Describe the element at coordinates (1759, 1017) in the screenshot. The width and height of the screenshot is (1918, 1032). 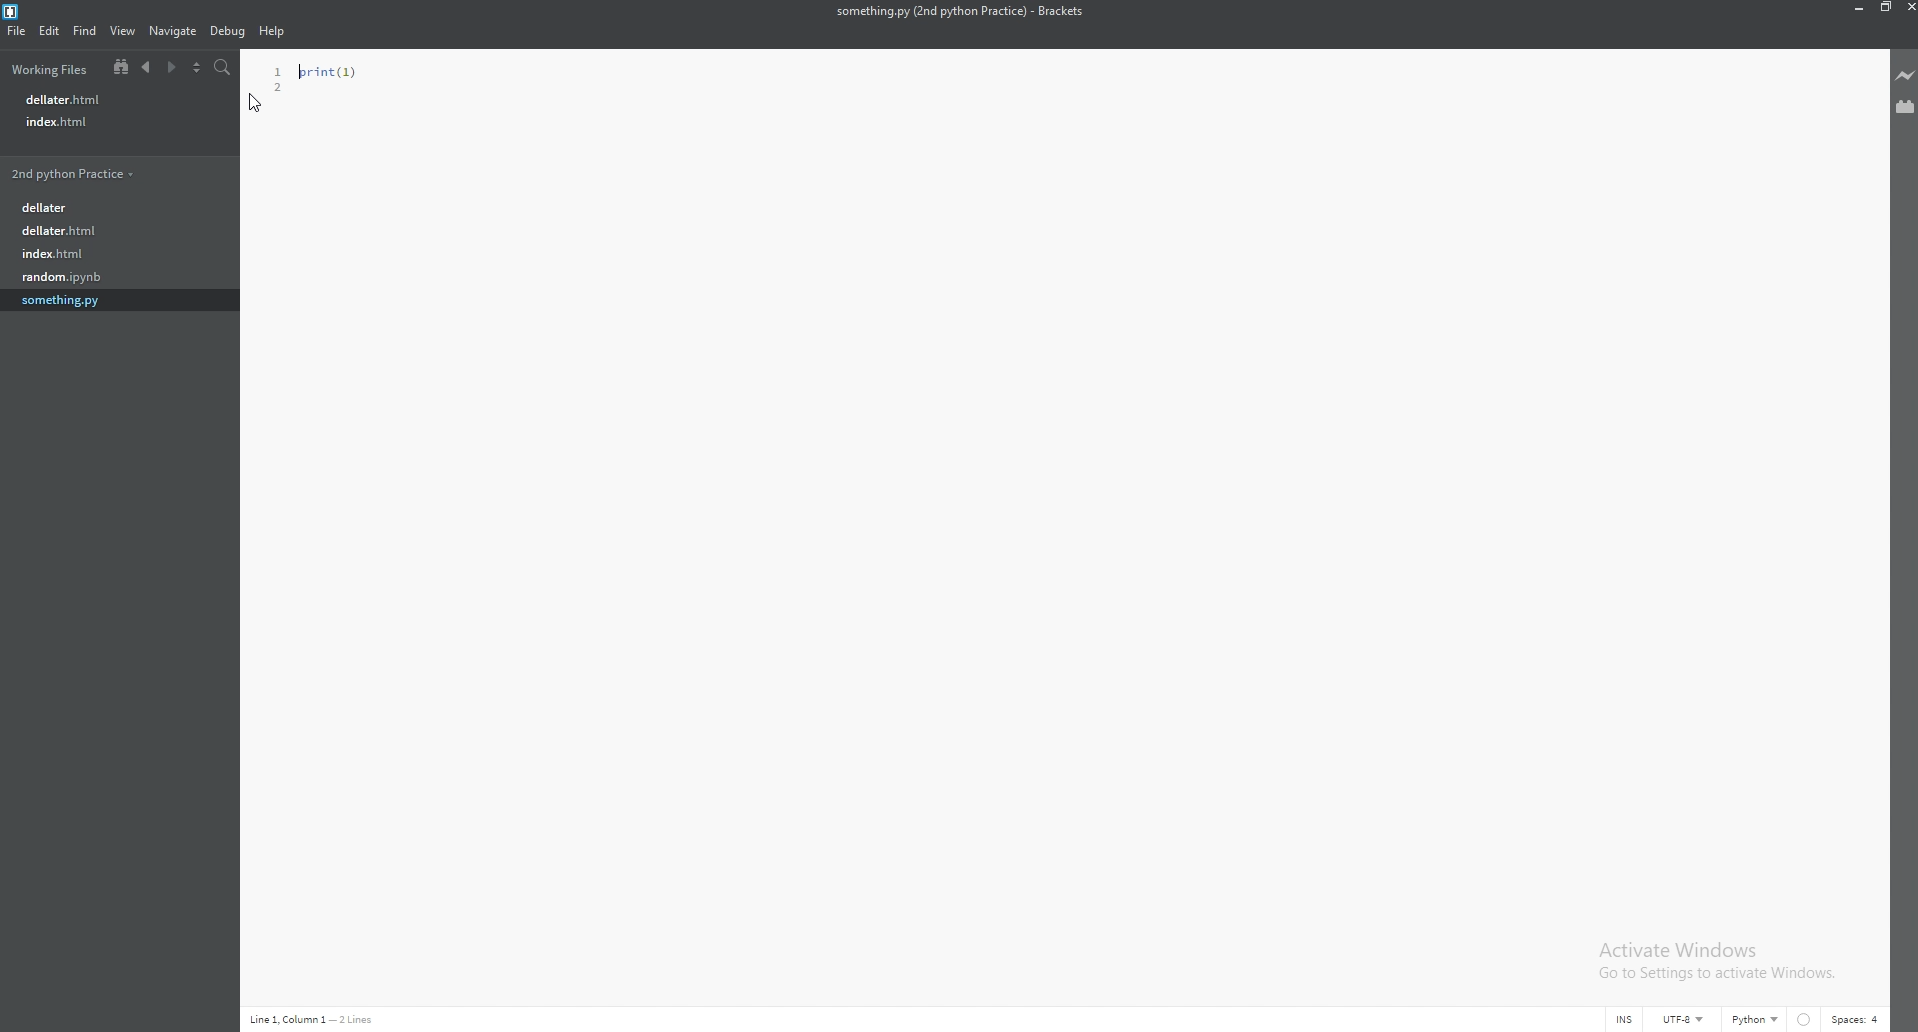
I see `language` at that location.